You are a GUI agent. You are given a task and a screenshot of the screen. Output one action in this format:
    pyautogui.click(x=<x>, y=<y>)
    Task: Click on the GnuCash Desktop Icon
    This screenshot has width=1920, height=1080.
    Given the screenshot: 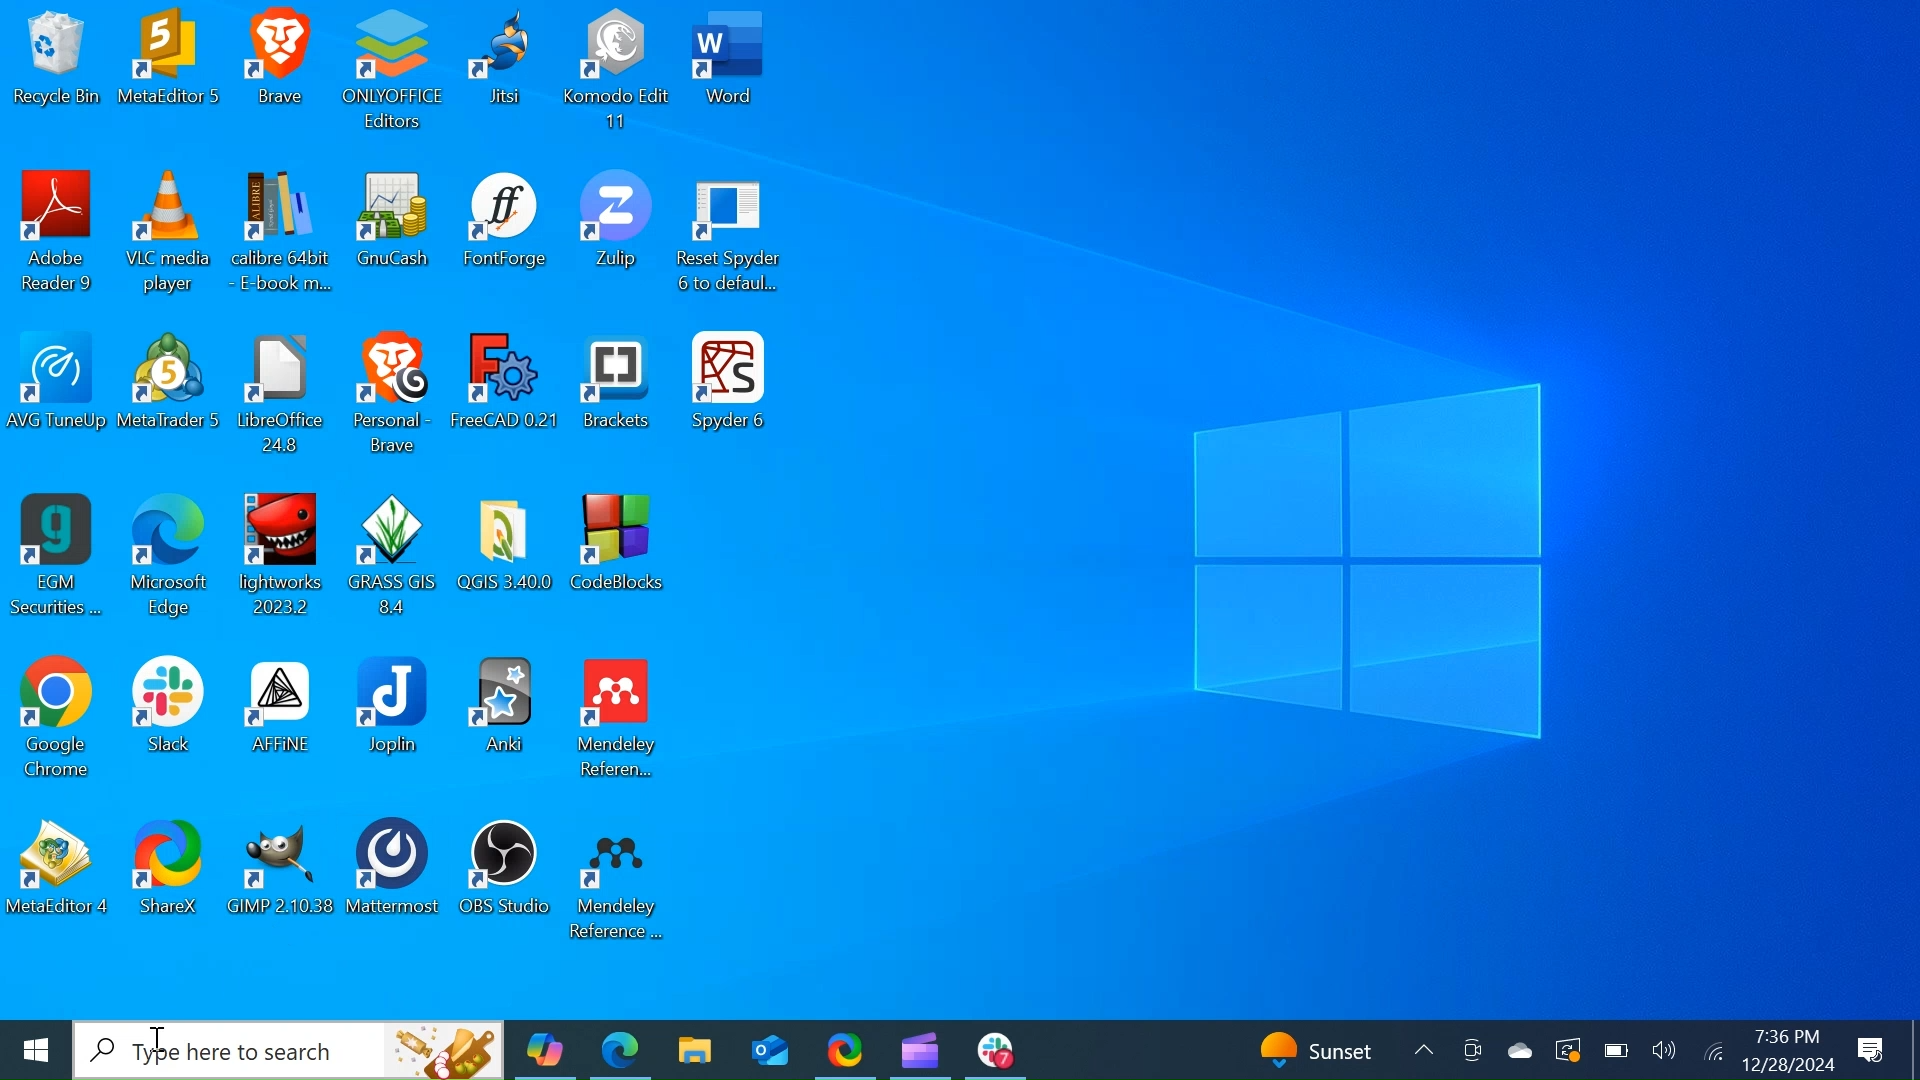 What is the action you would take?
    pyautogui.click(x=391, y=238)
    